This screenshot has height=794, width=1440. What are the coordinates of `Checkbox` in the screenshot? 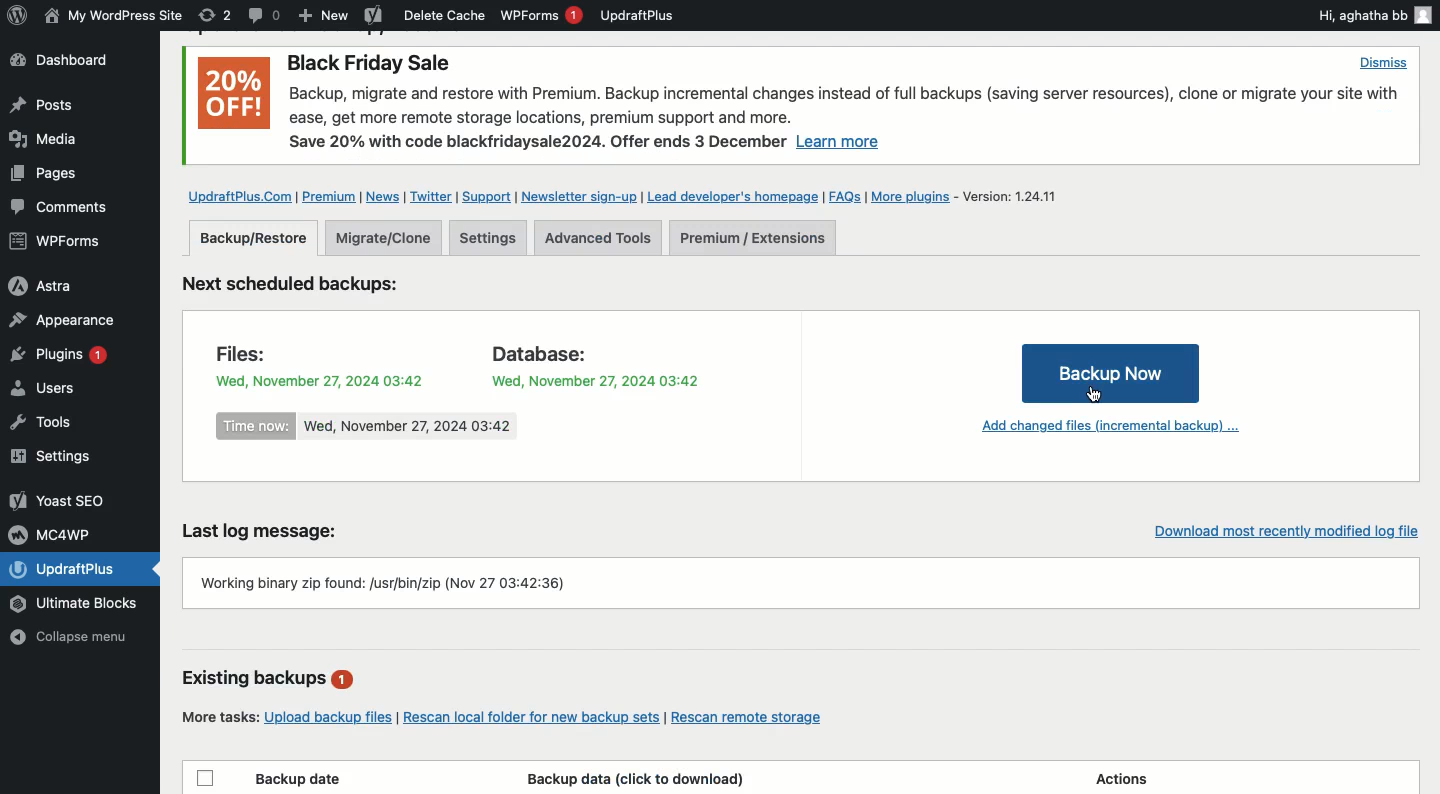 It's located at (206, 776).